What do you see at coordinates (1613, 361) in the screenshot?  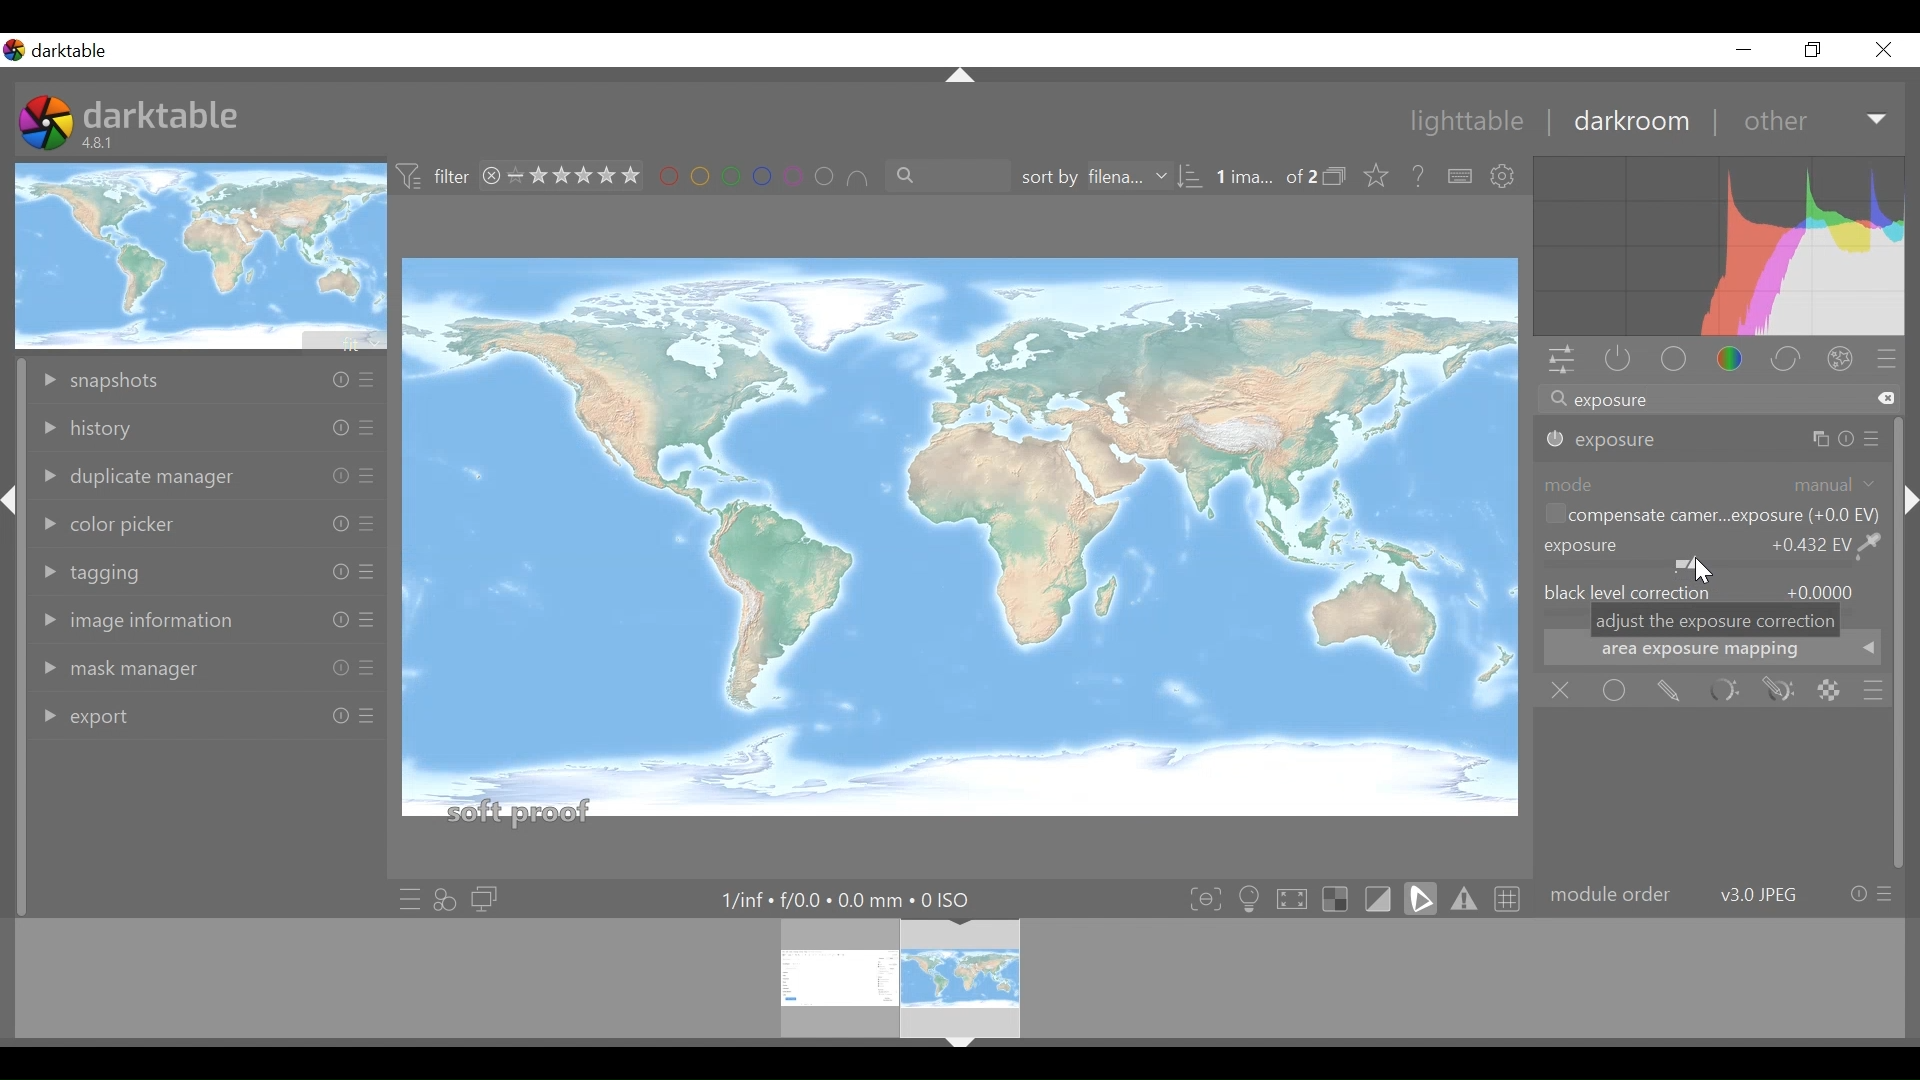 I see `show only active modules` at bounding box center [1613, 361].